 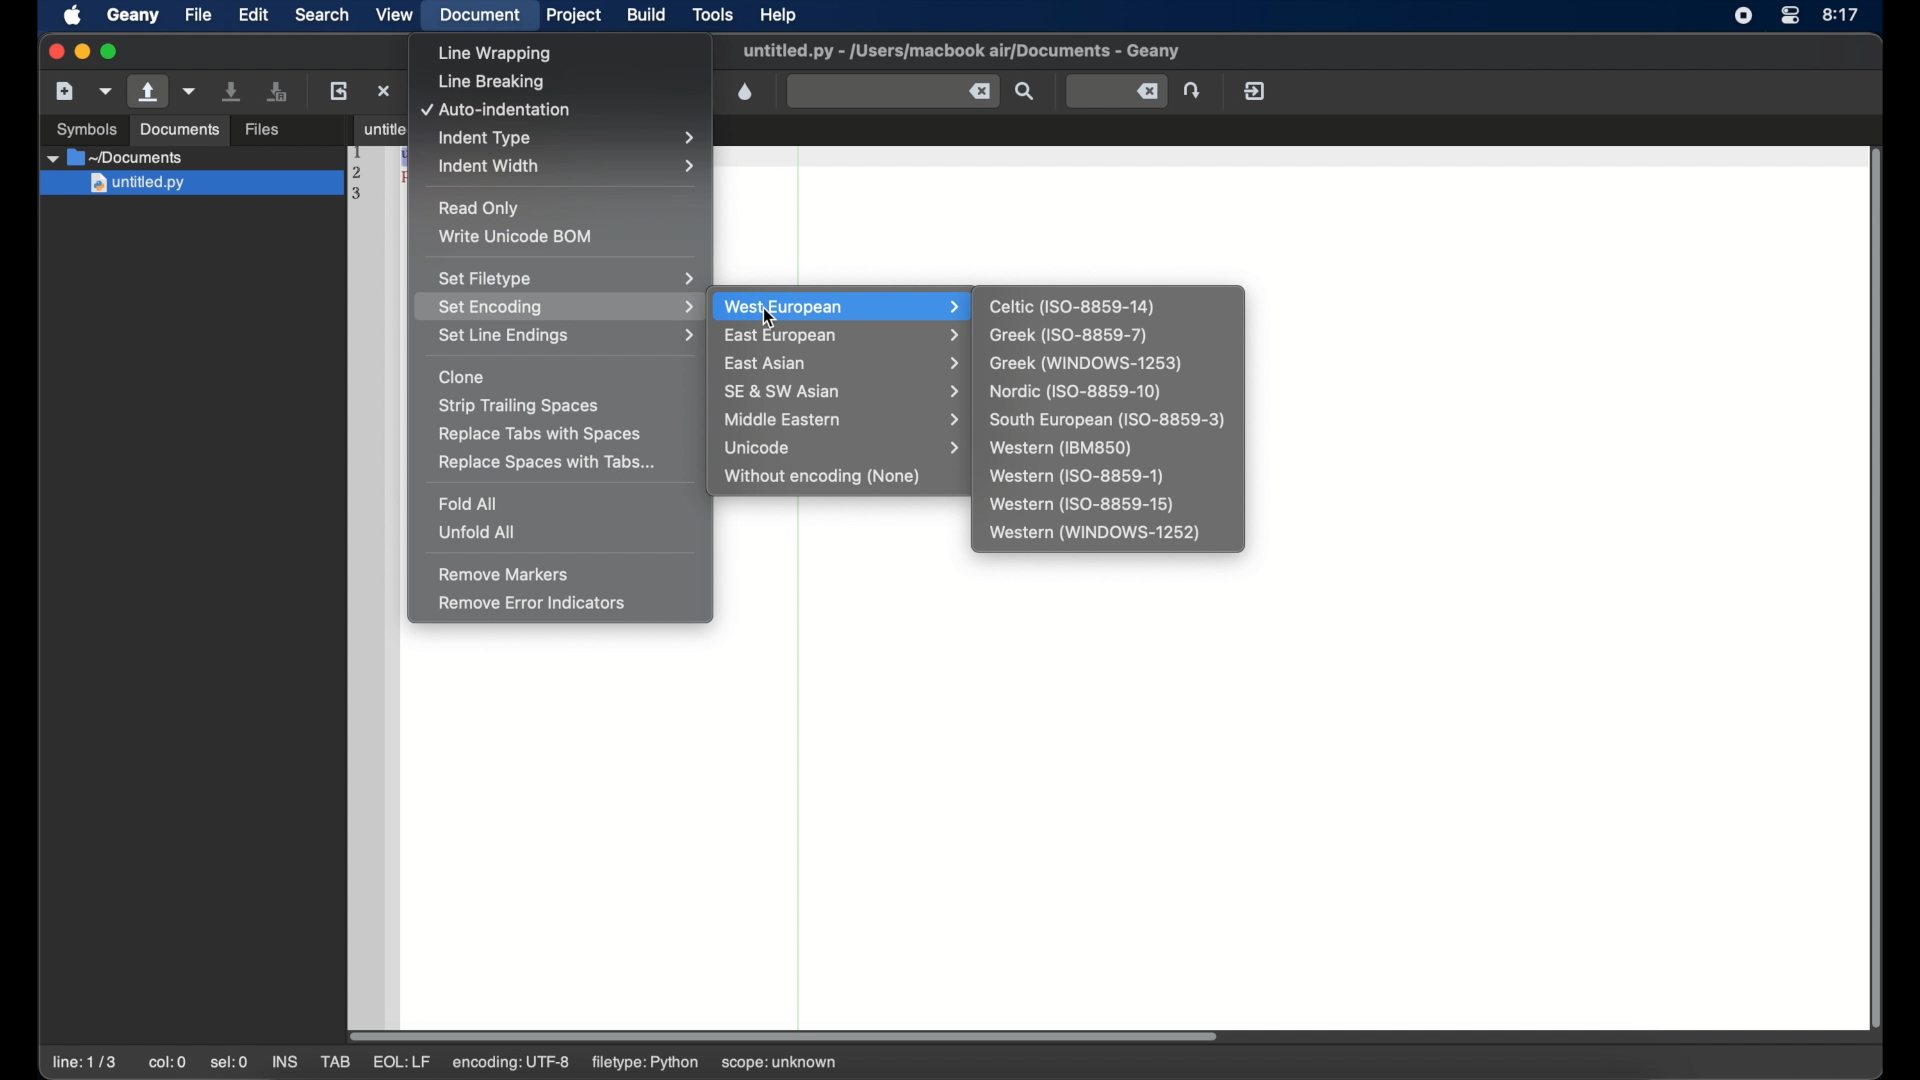 What do you see at coordinates (469, 503) in the screenshot?
I see `fold all` at bounding box center [469, 503].